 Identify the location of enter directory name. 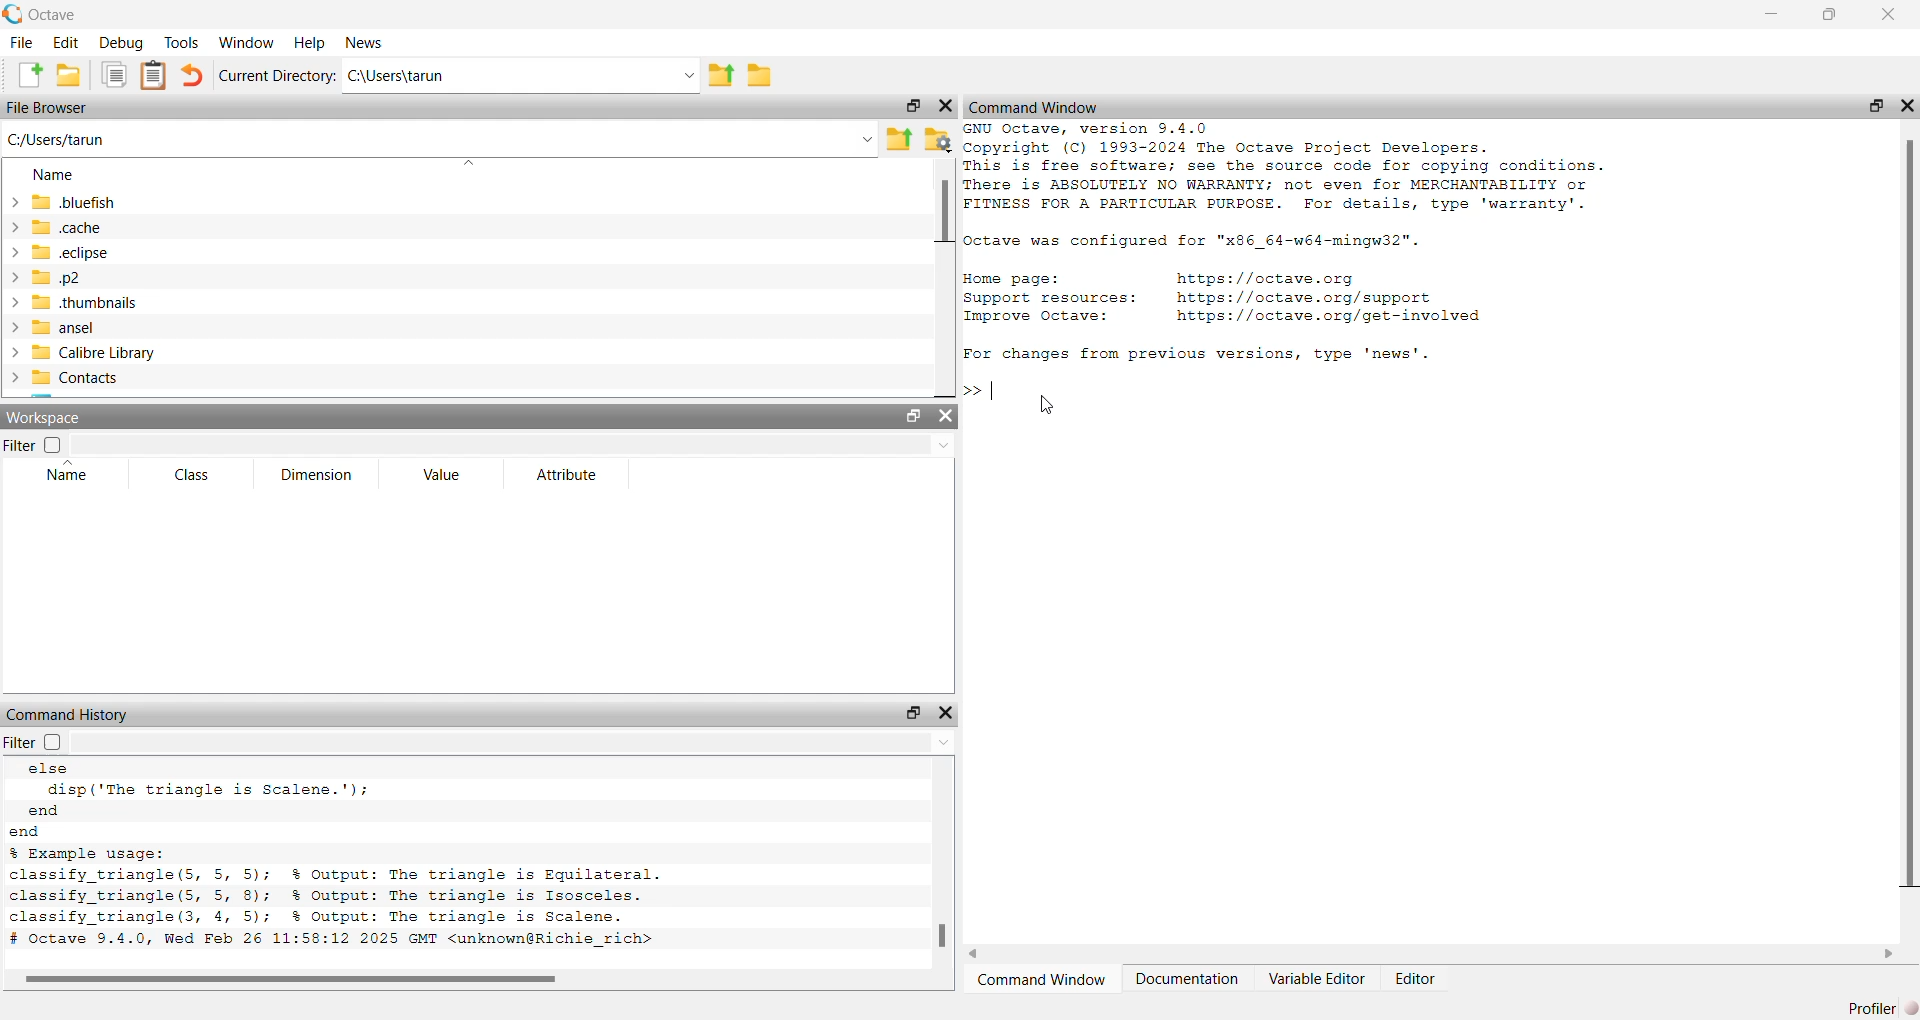
(521, 77).